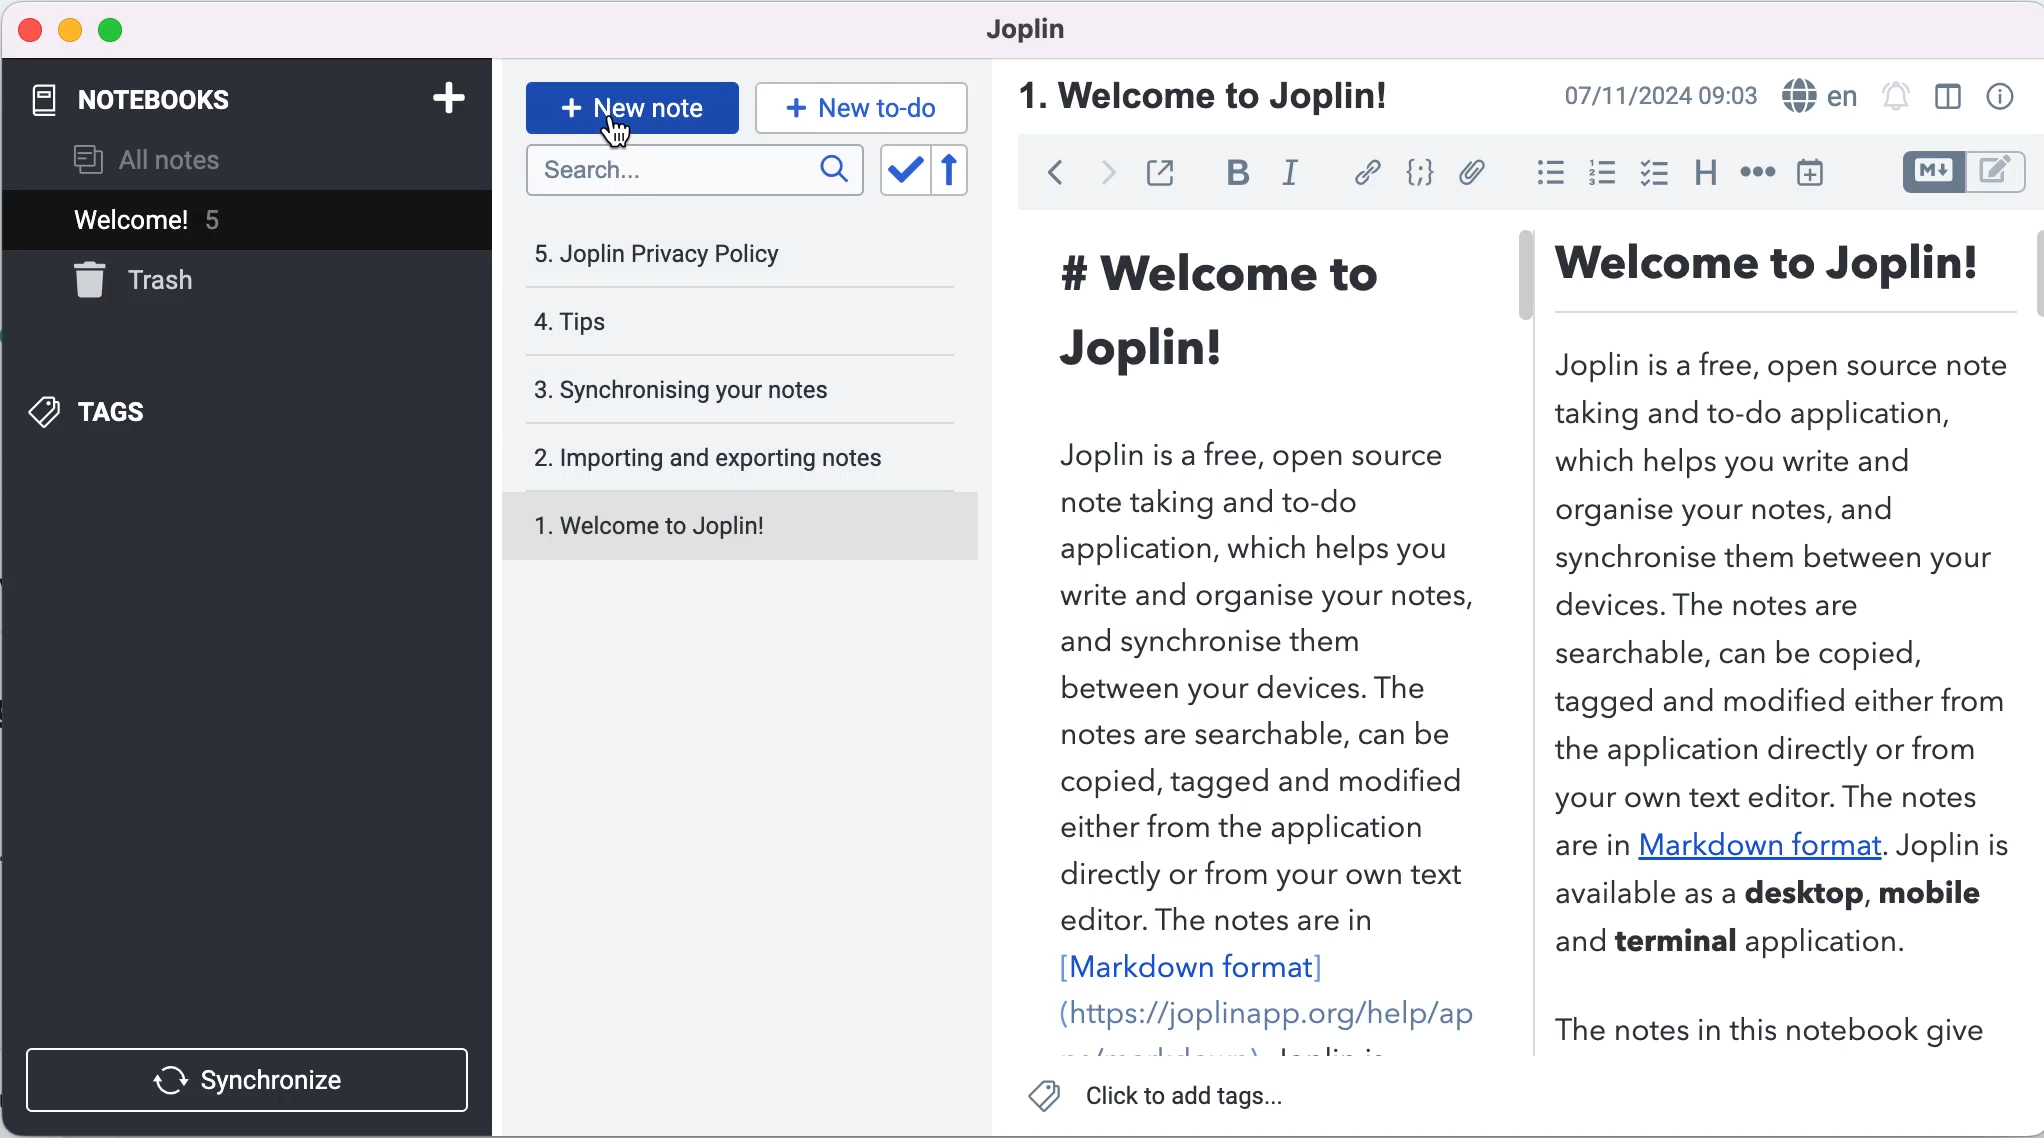 The width and height of the screenshot is (2044, 1138). What do you see at coordinates (1295, 172) in the screenshot?
I see `italic` at bounding box center [1295, 172].